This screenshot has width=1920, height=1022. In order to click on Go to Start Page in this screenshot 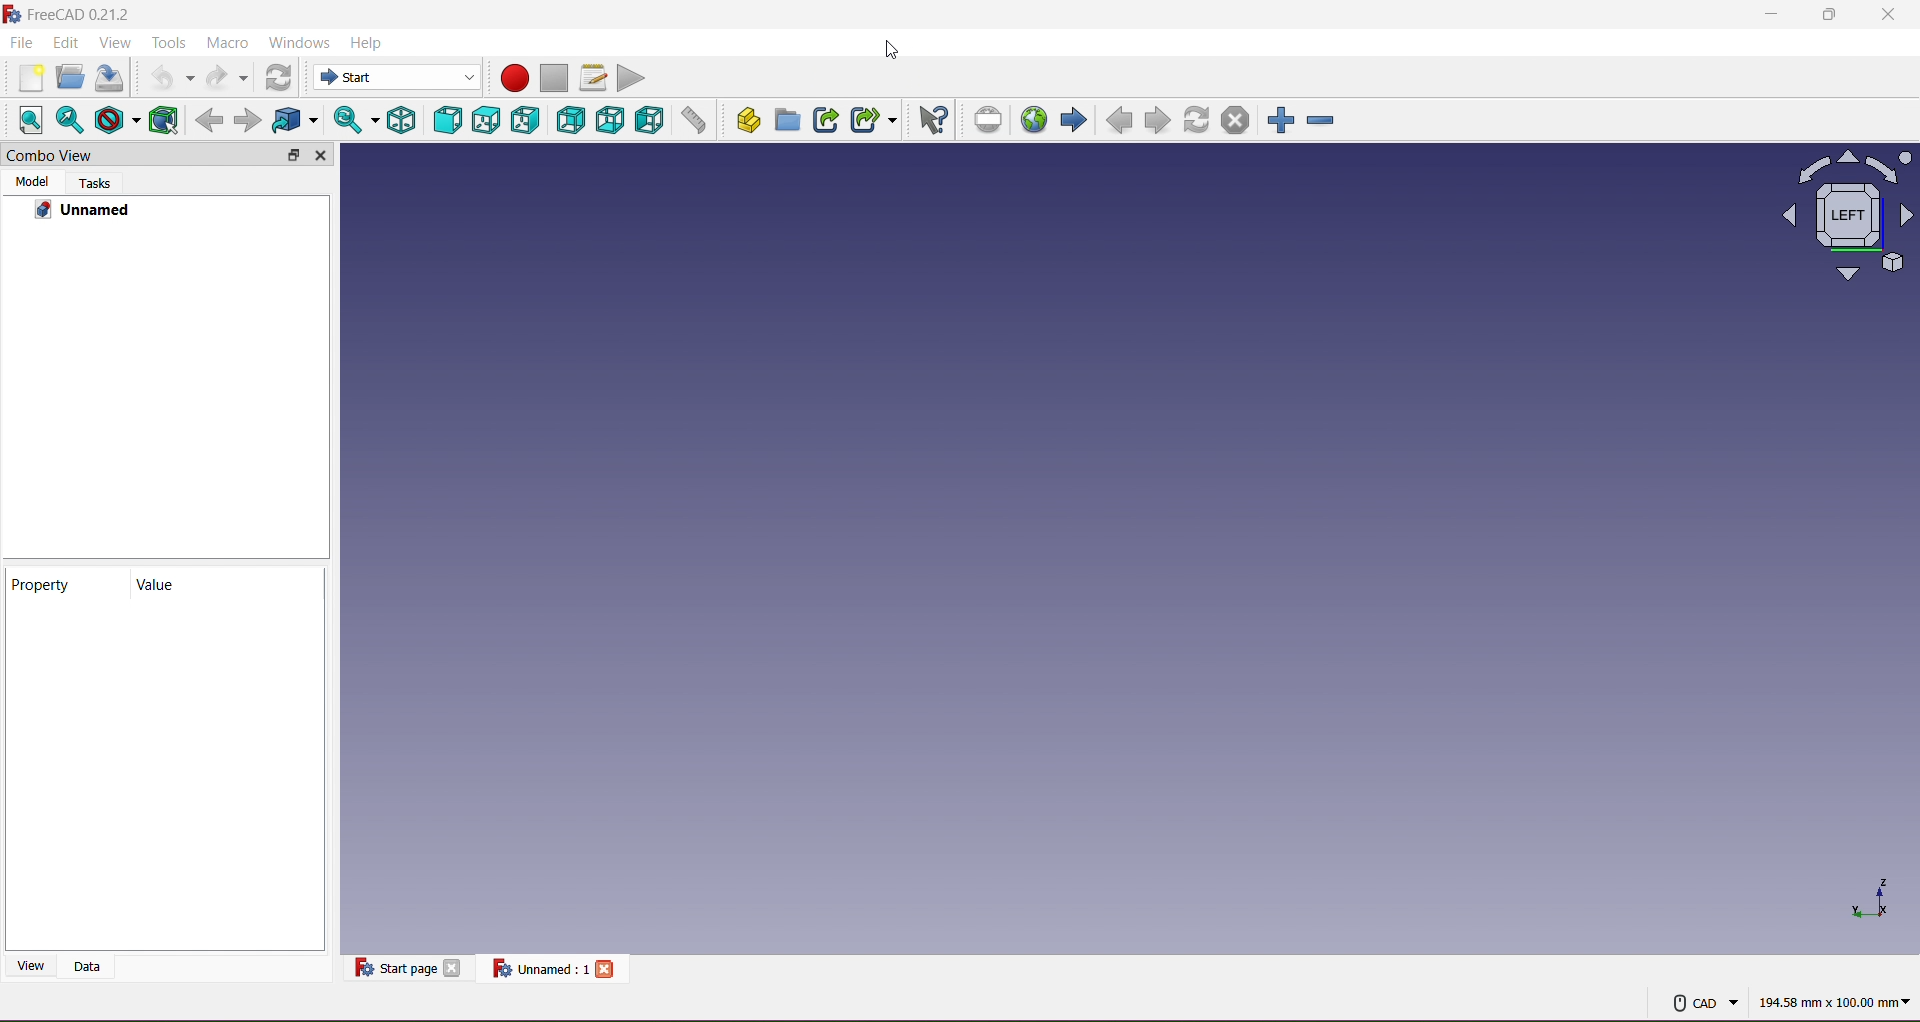, I will do `click(1033, 119)`.